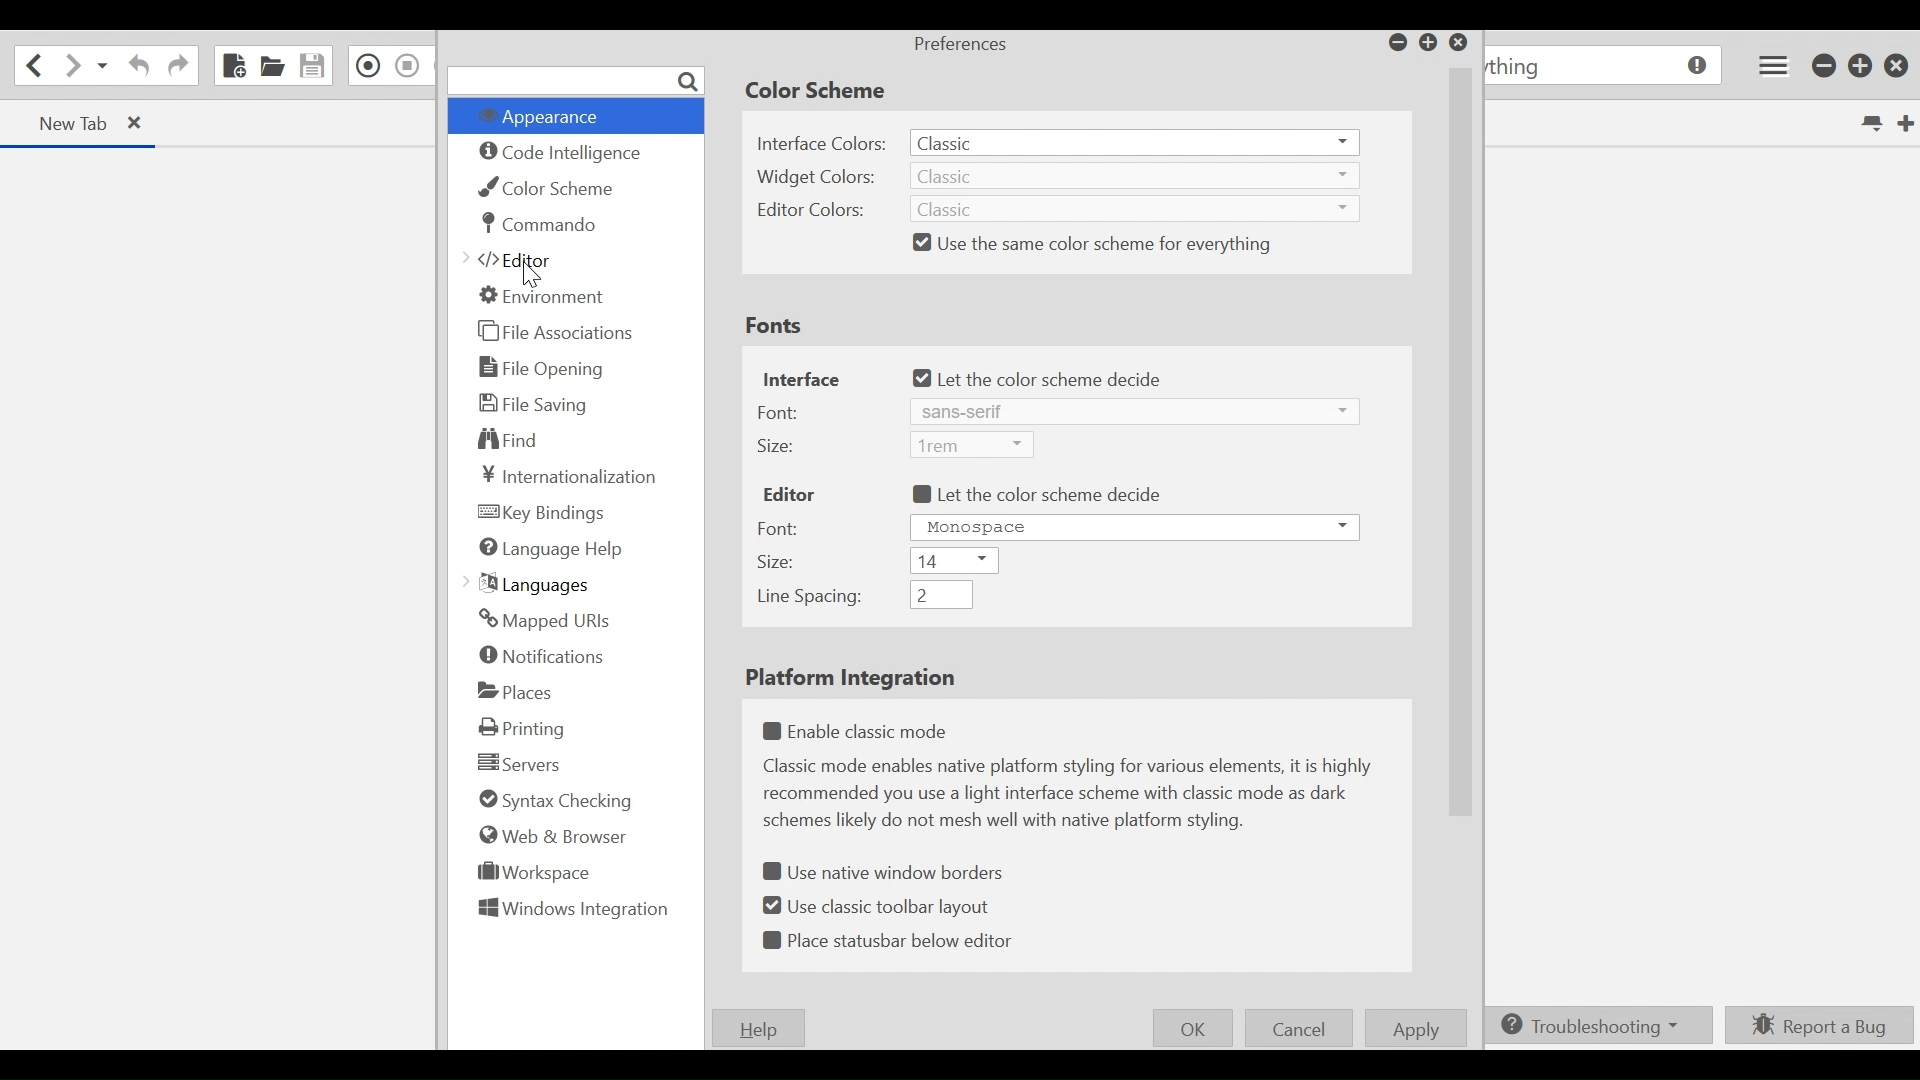 Image resolution: width=1920 pixels, height=1080 pixels. What do you see at coordinates (1135, 142) in the screenshot?
I see `Interface dropdown menu` at bounding box center [1135, 142].